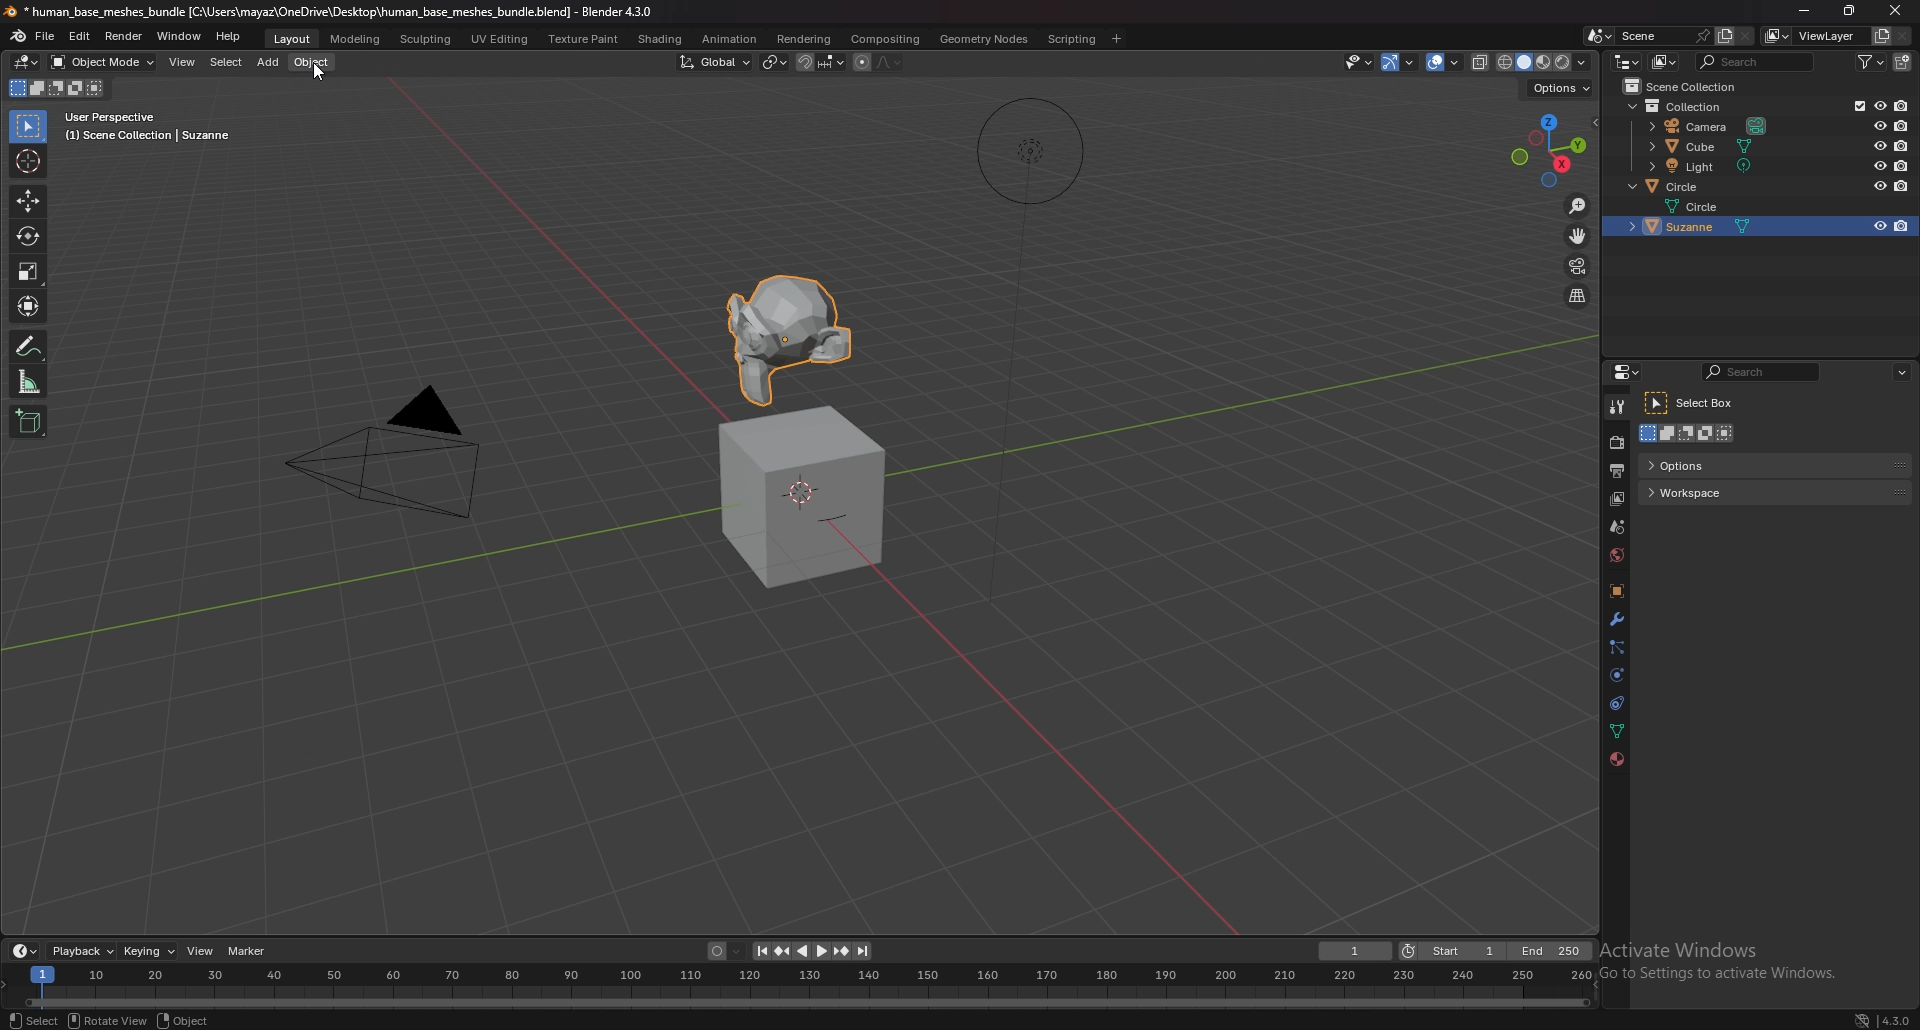  What do you see at coordinates (1680, 107) in the screenshot?
I see `collection` at bounding box center [1680, 107].